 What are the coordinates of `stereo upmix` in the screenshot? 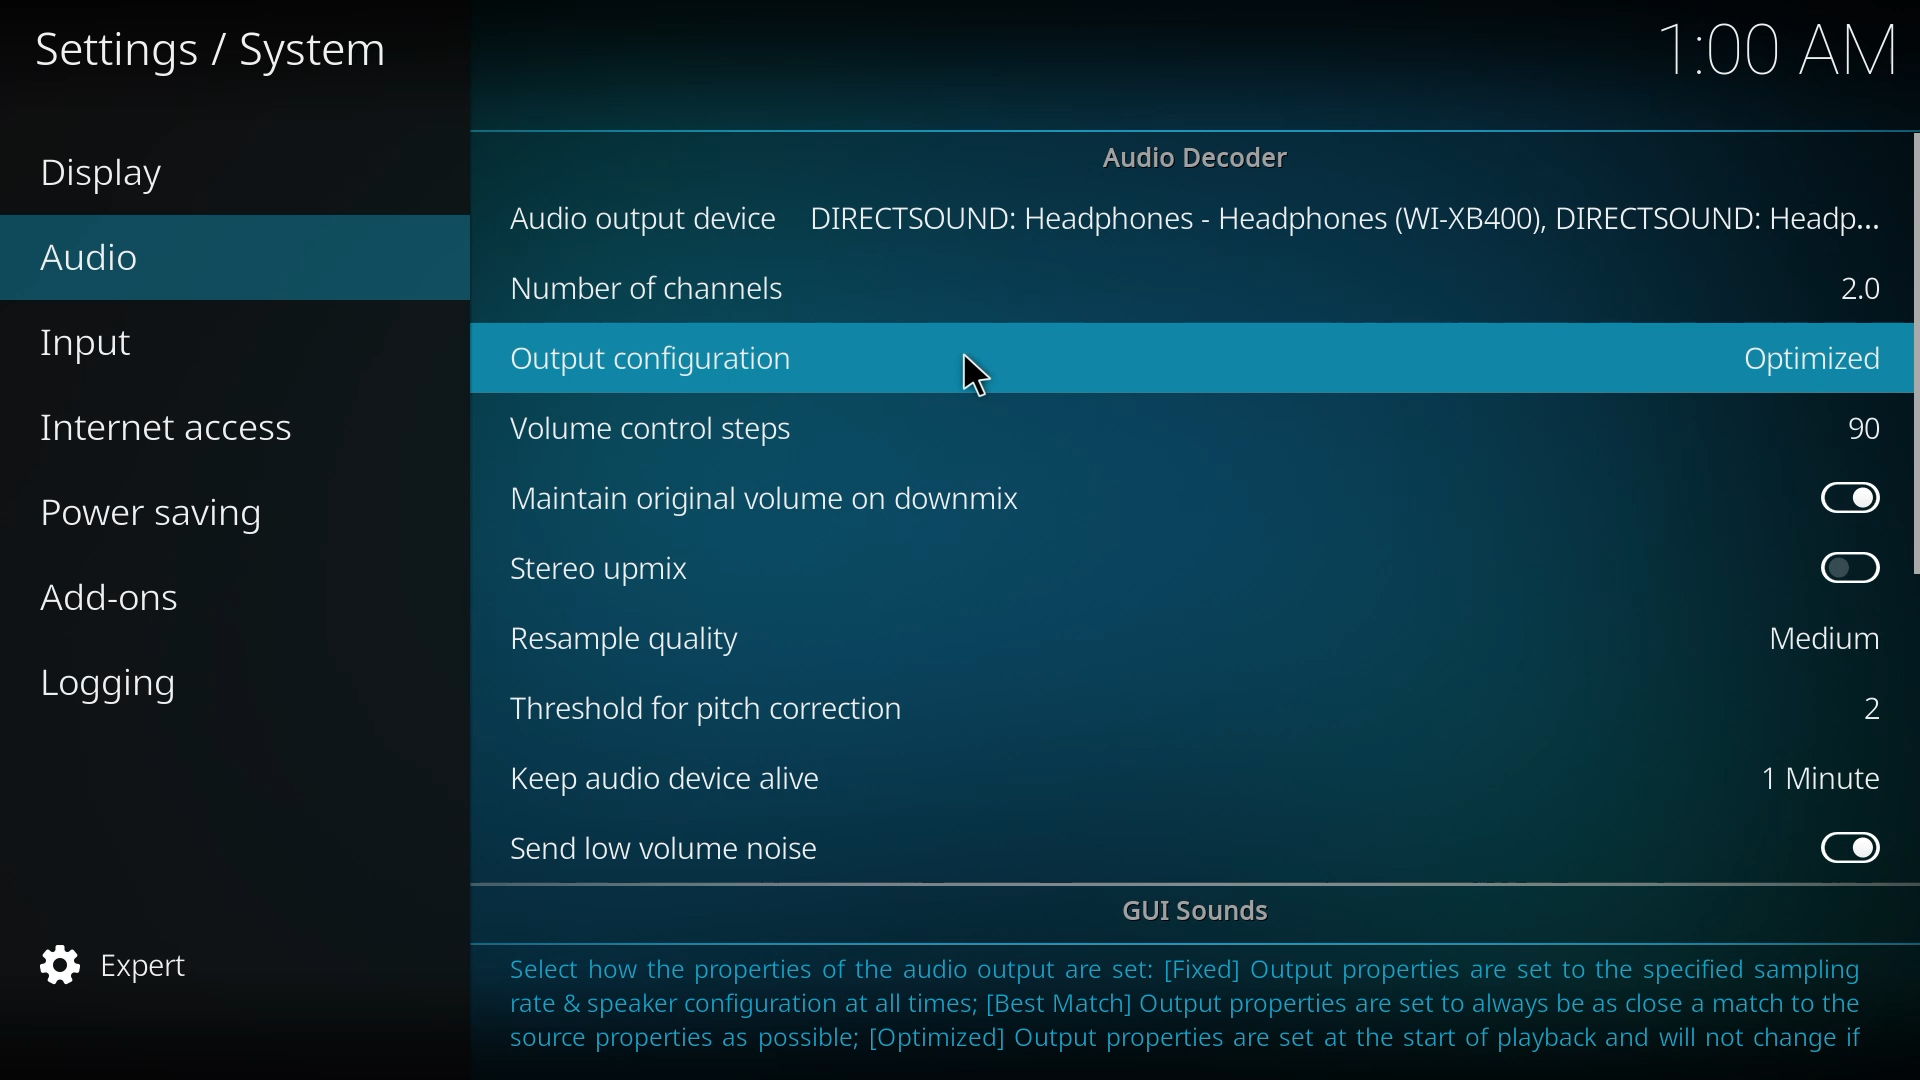 It's located at (602, 570).